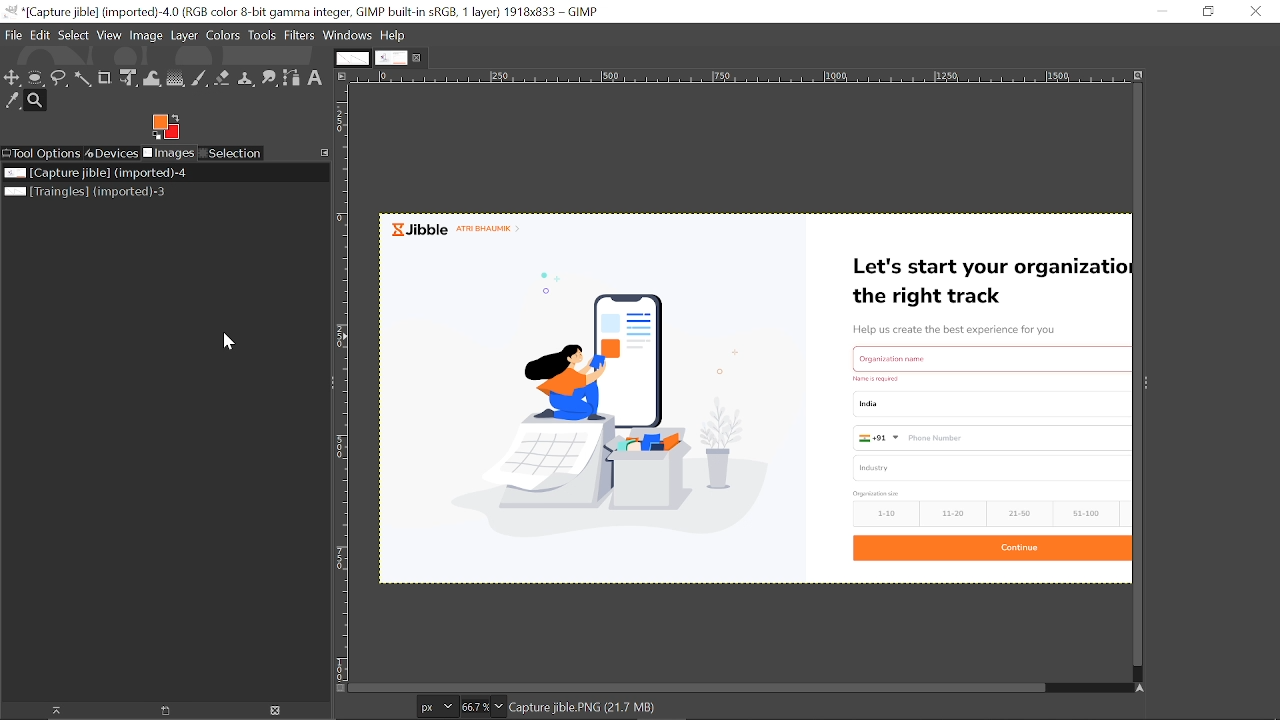  What do you see at coordinates (1207, 12) in the screenshot?
I see `Restore down` at bounding box center [1207, 12].